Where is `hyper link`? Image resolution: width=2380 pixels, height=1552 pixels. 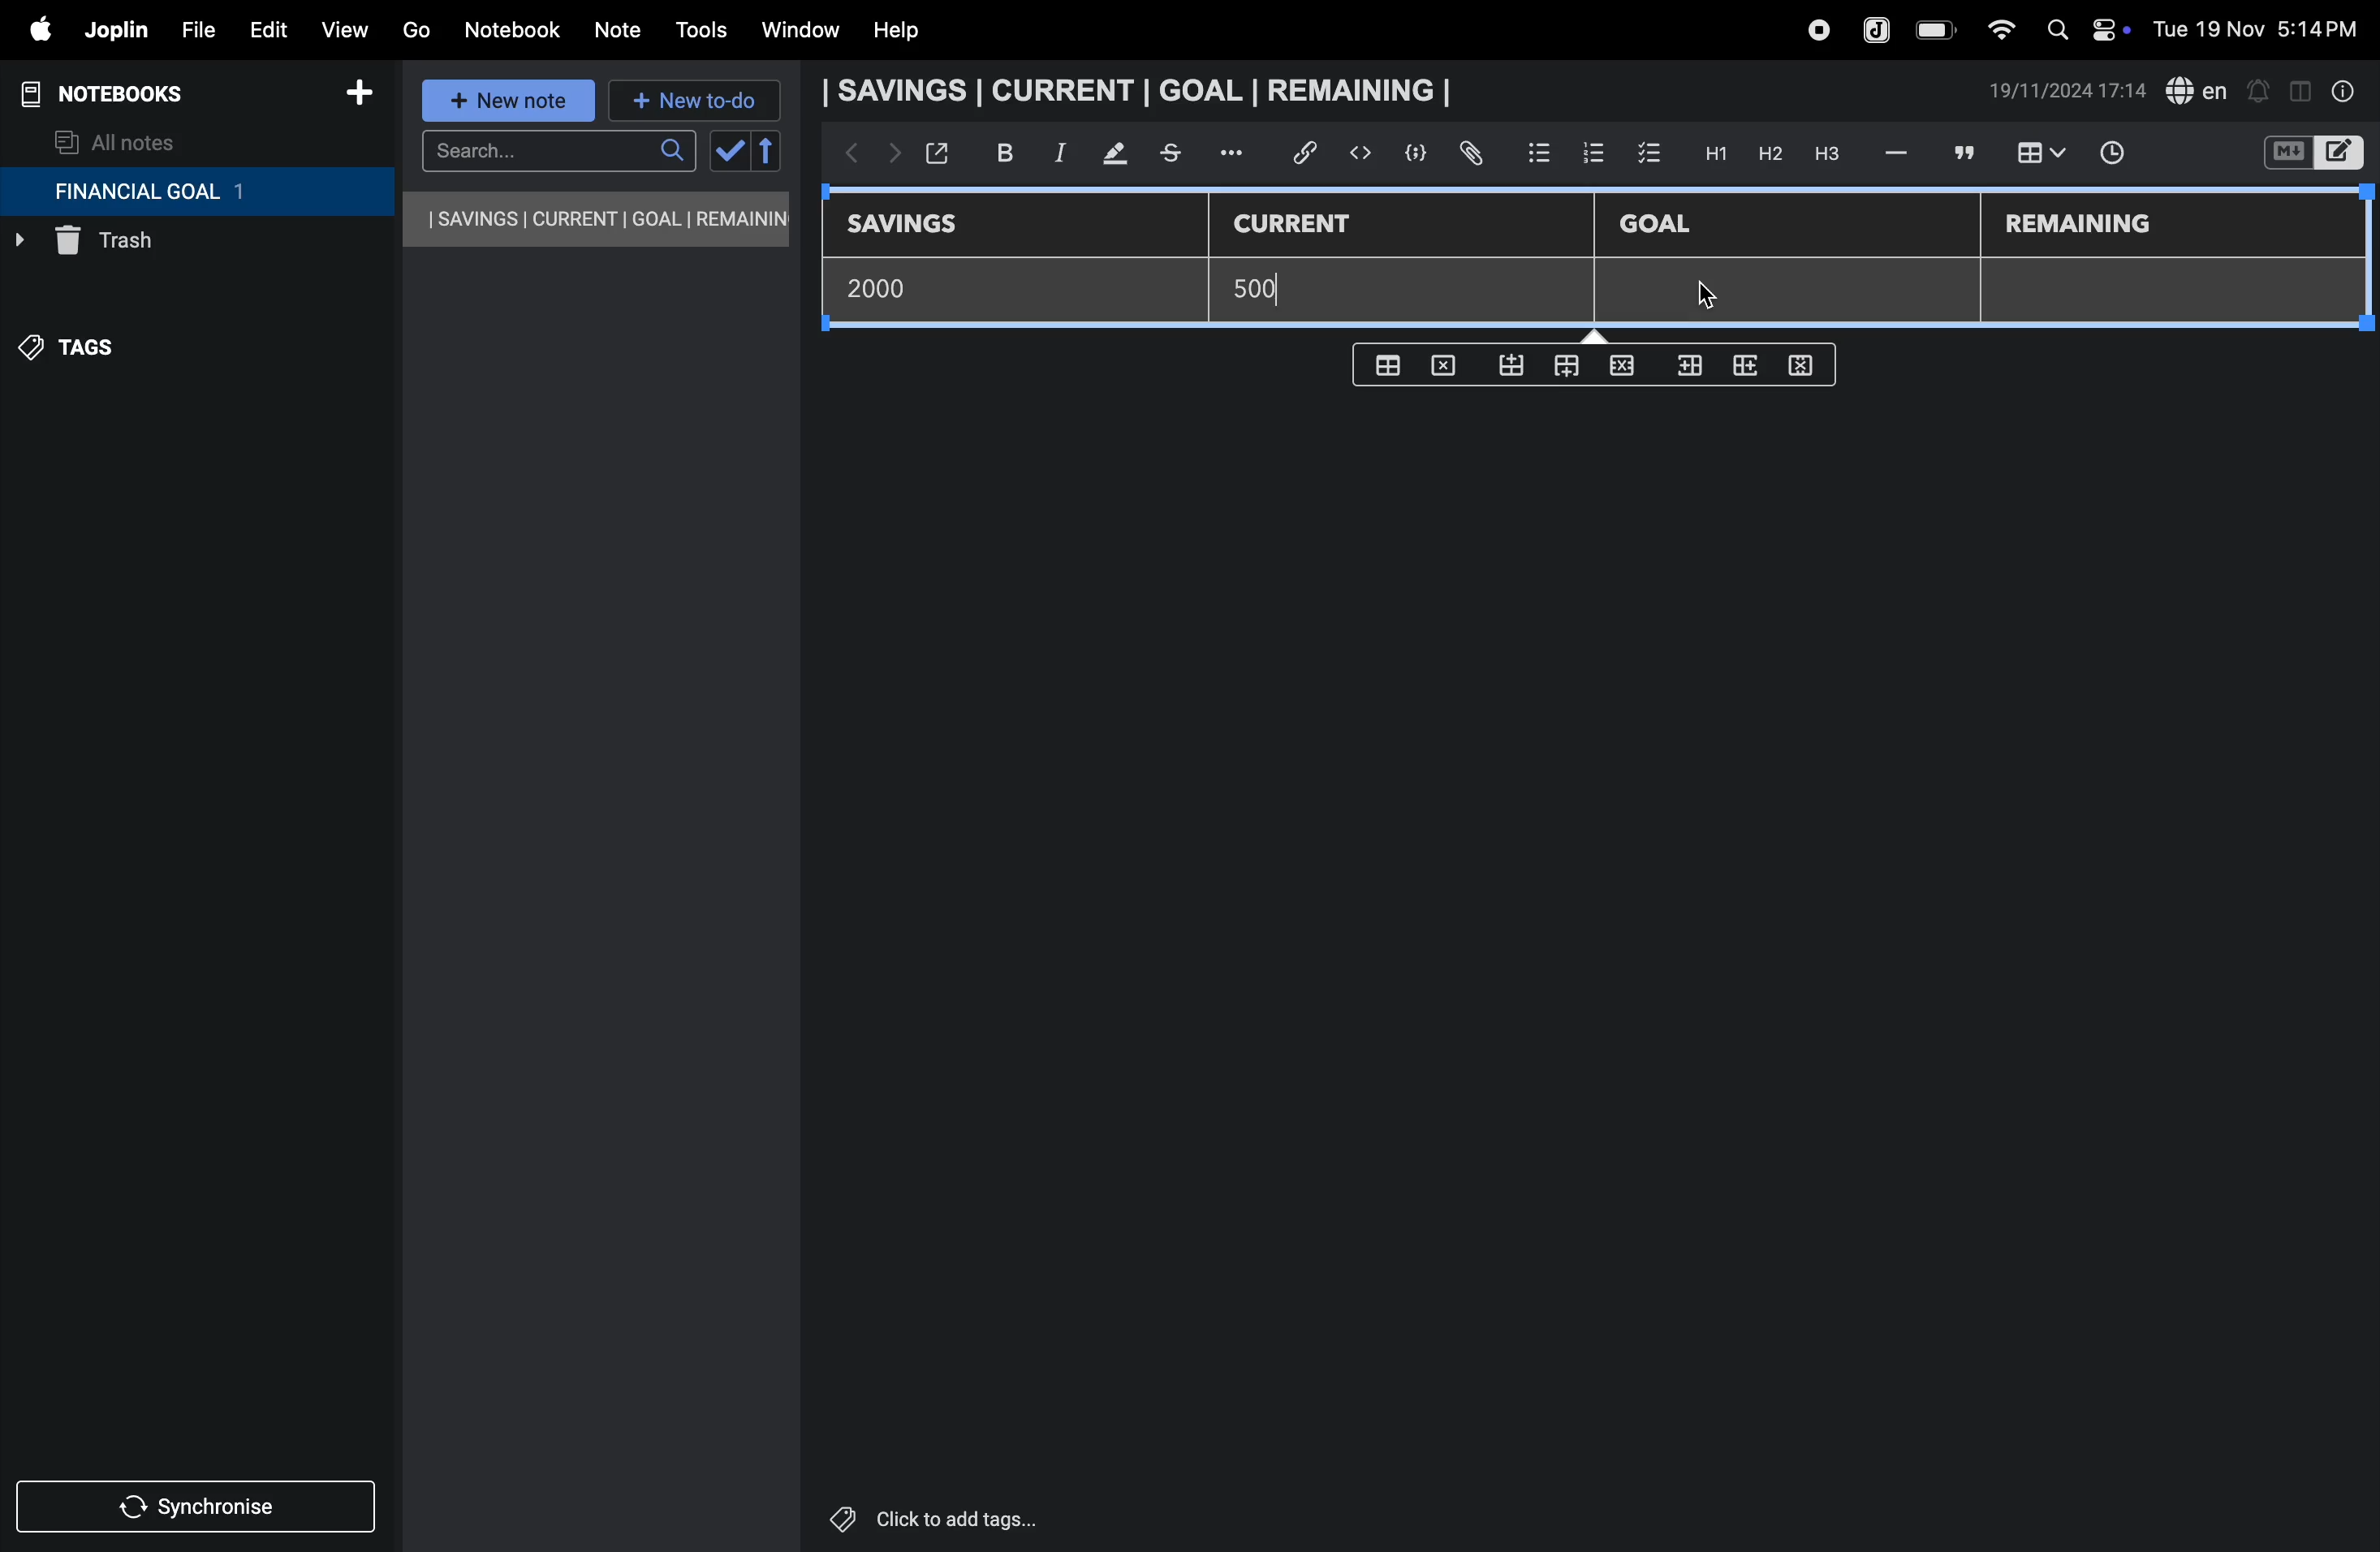 hyper link is located at coordinates (1311, 153).